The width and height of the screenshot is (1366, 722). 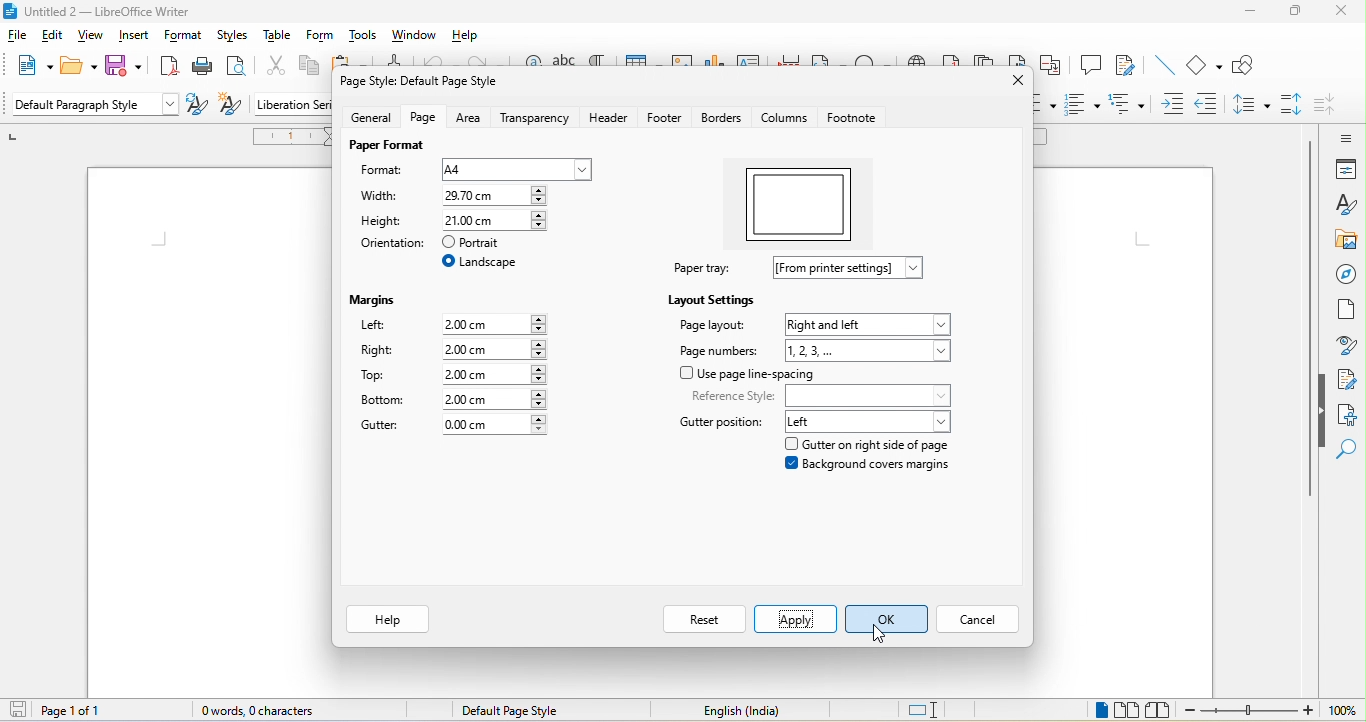 I want to click on cross reference, so click(x=1051, y=68).